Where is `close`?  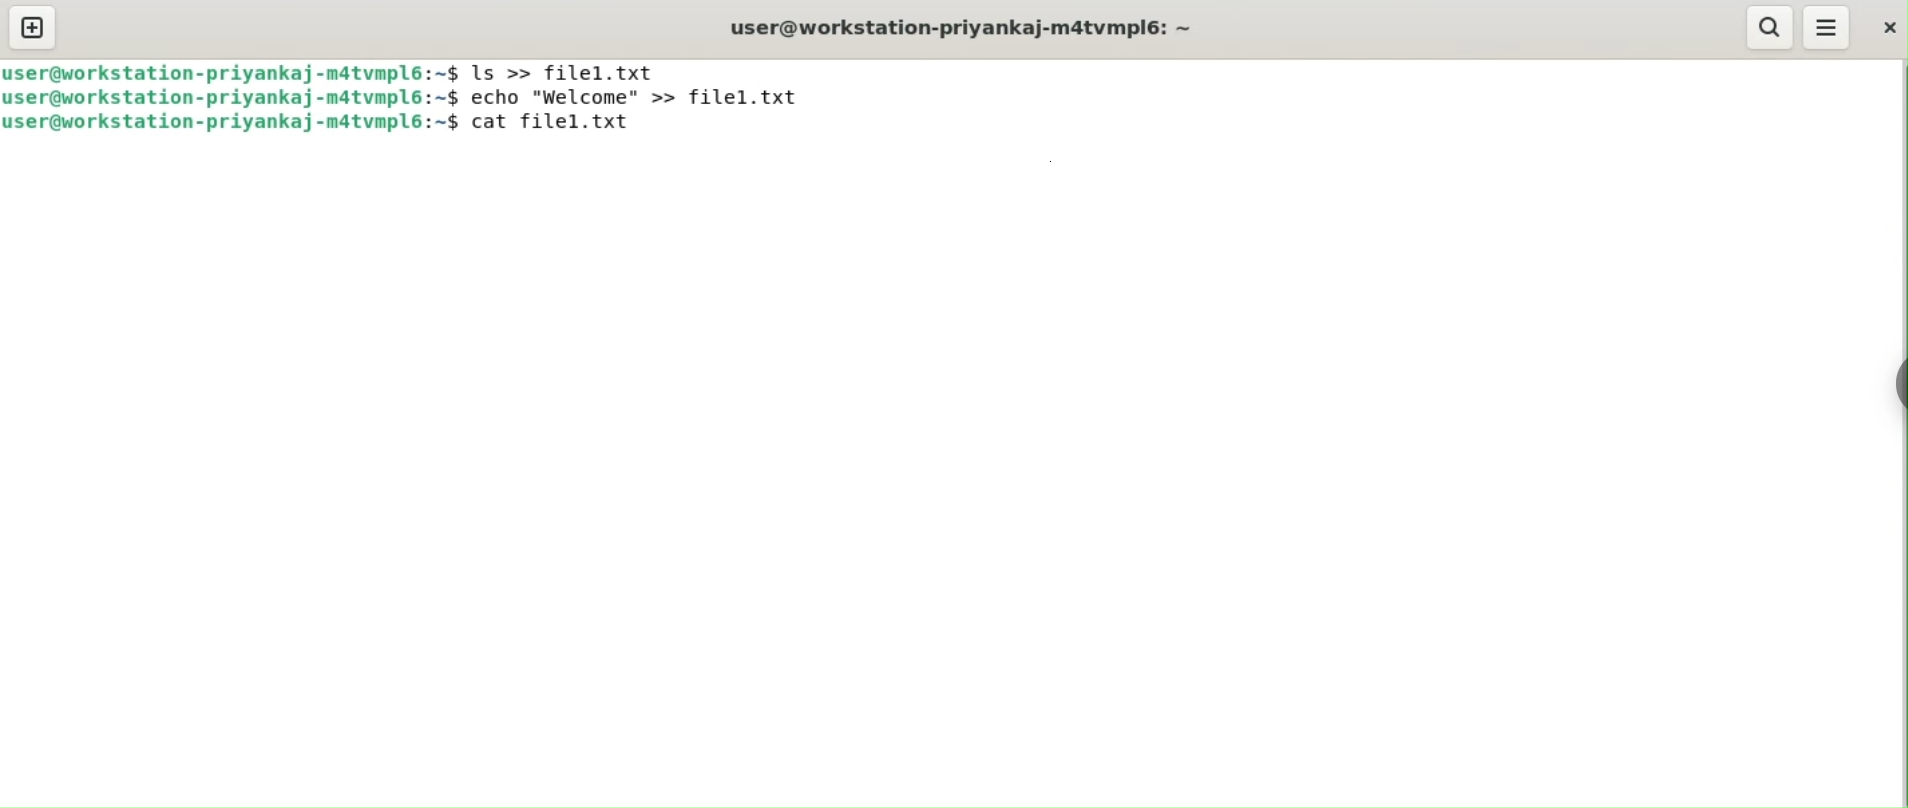 close is located at coordinates (1889, 32).